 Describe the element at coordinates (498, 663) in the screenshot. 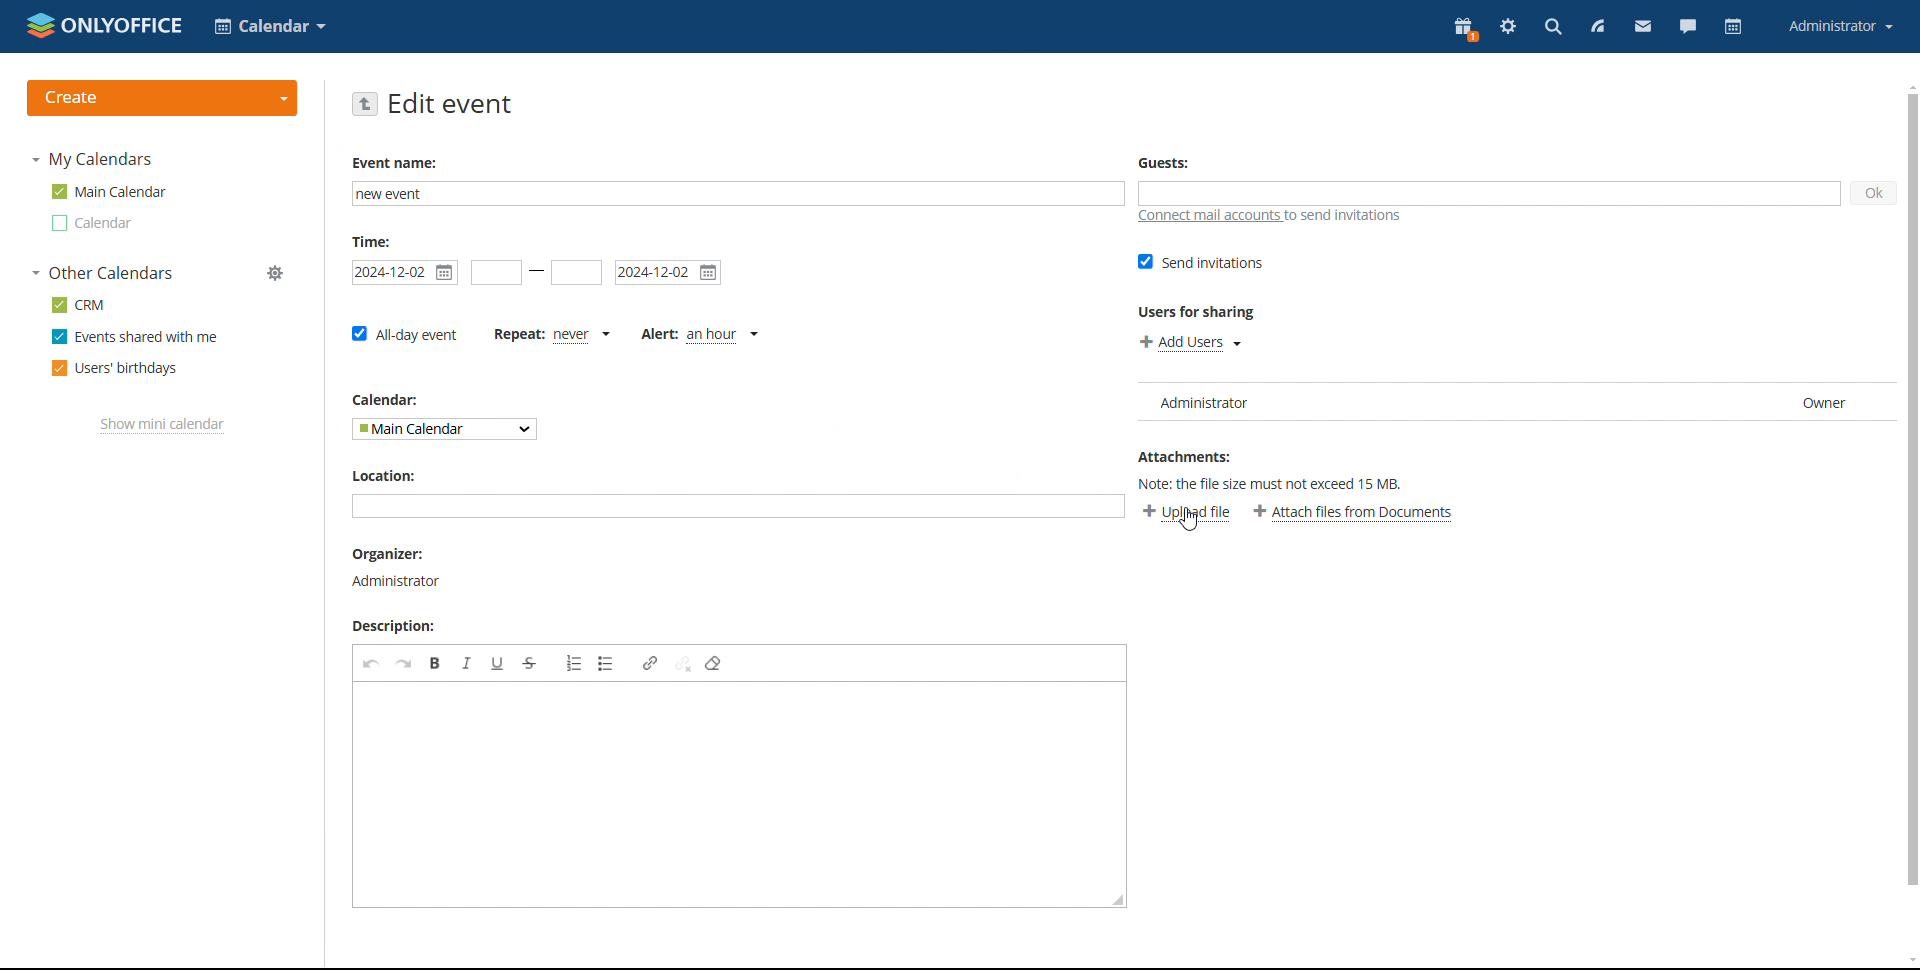

I see `underline` at that location.